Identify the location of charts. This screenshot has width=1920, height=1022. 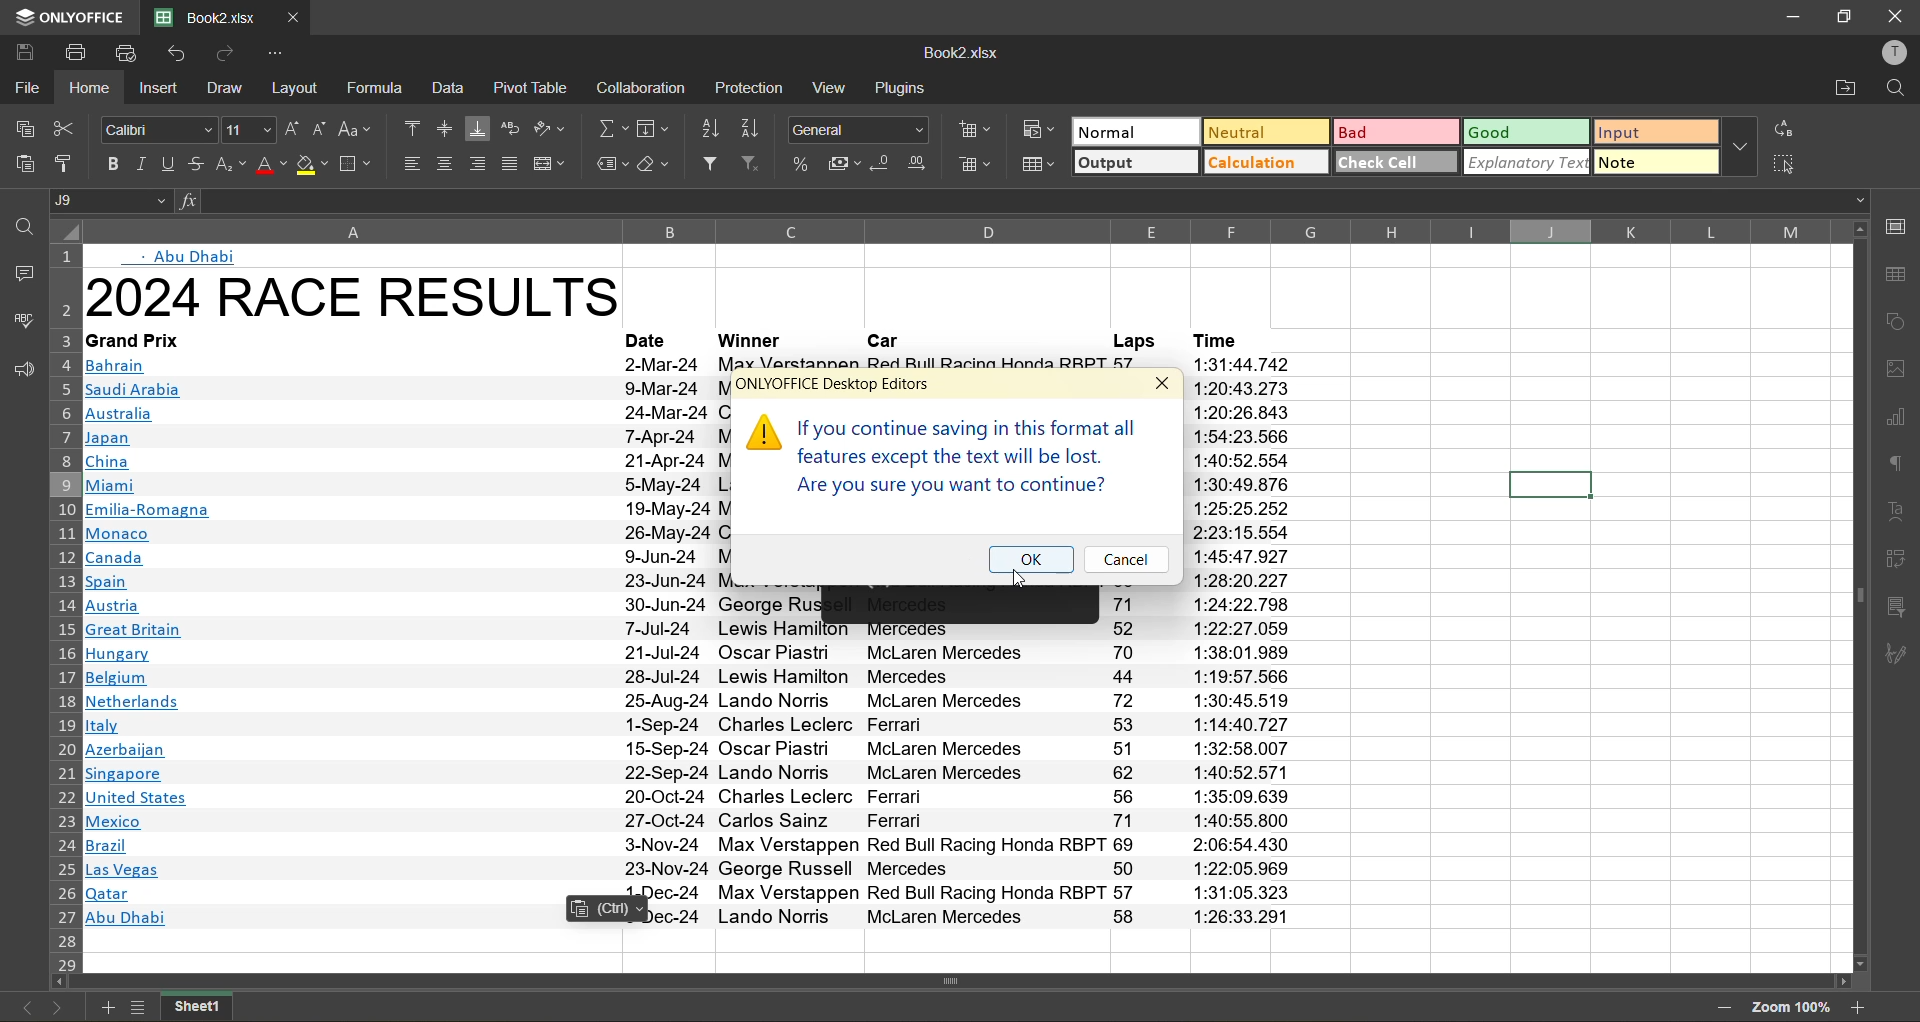
(1895, 420).